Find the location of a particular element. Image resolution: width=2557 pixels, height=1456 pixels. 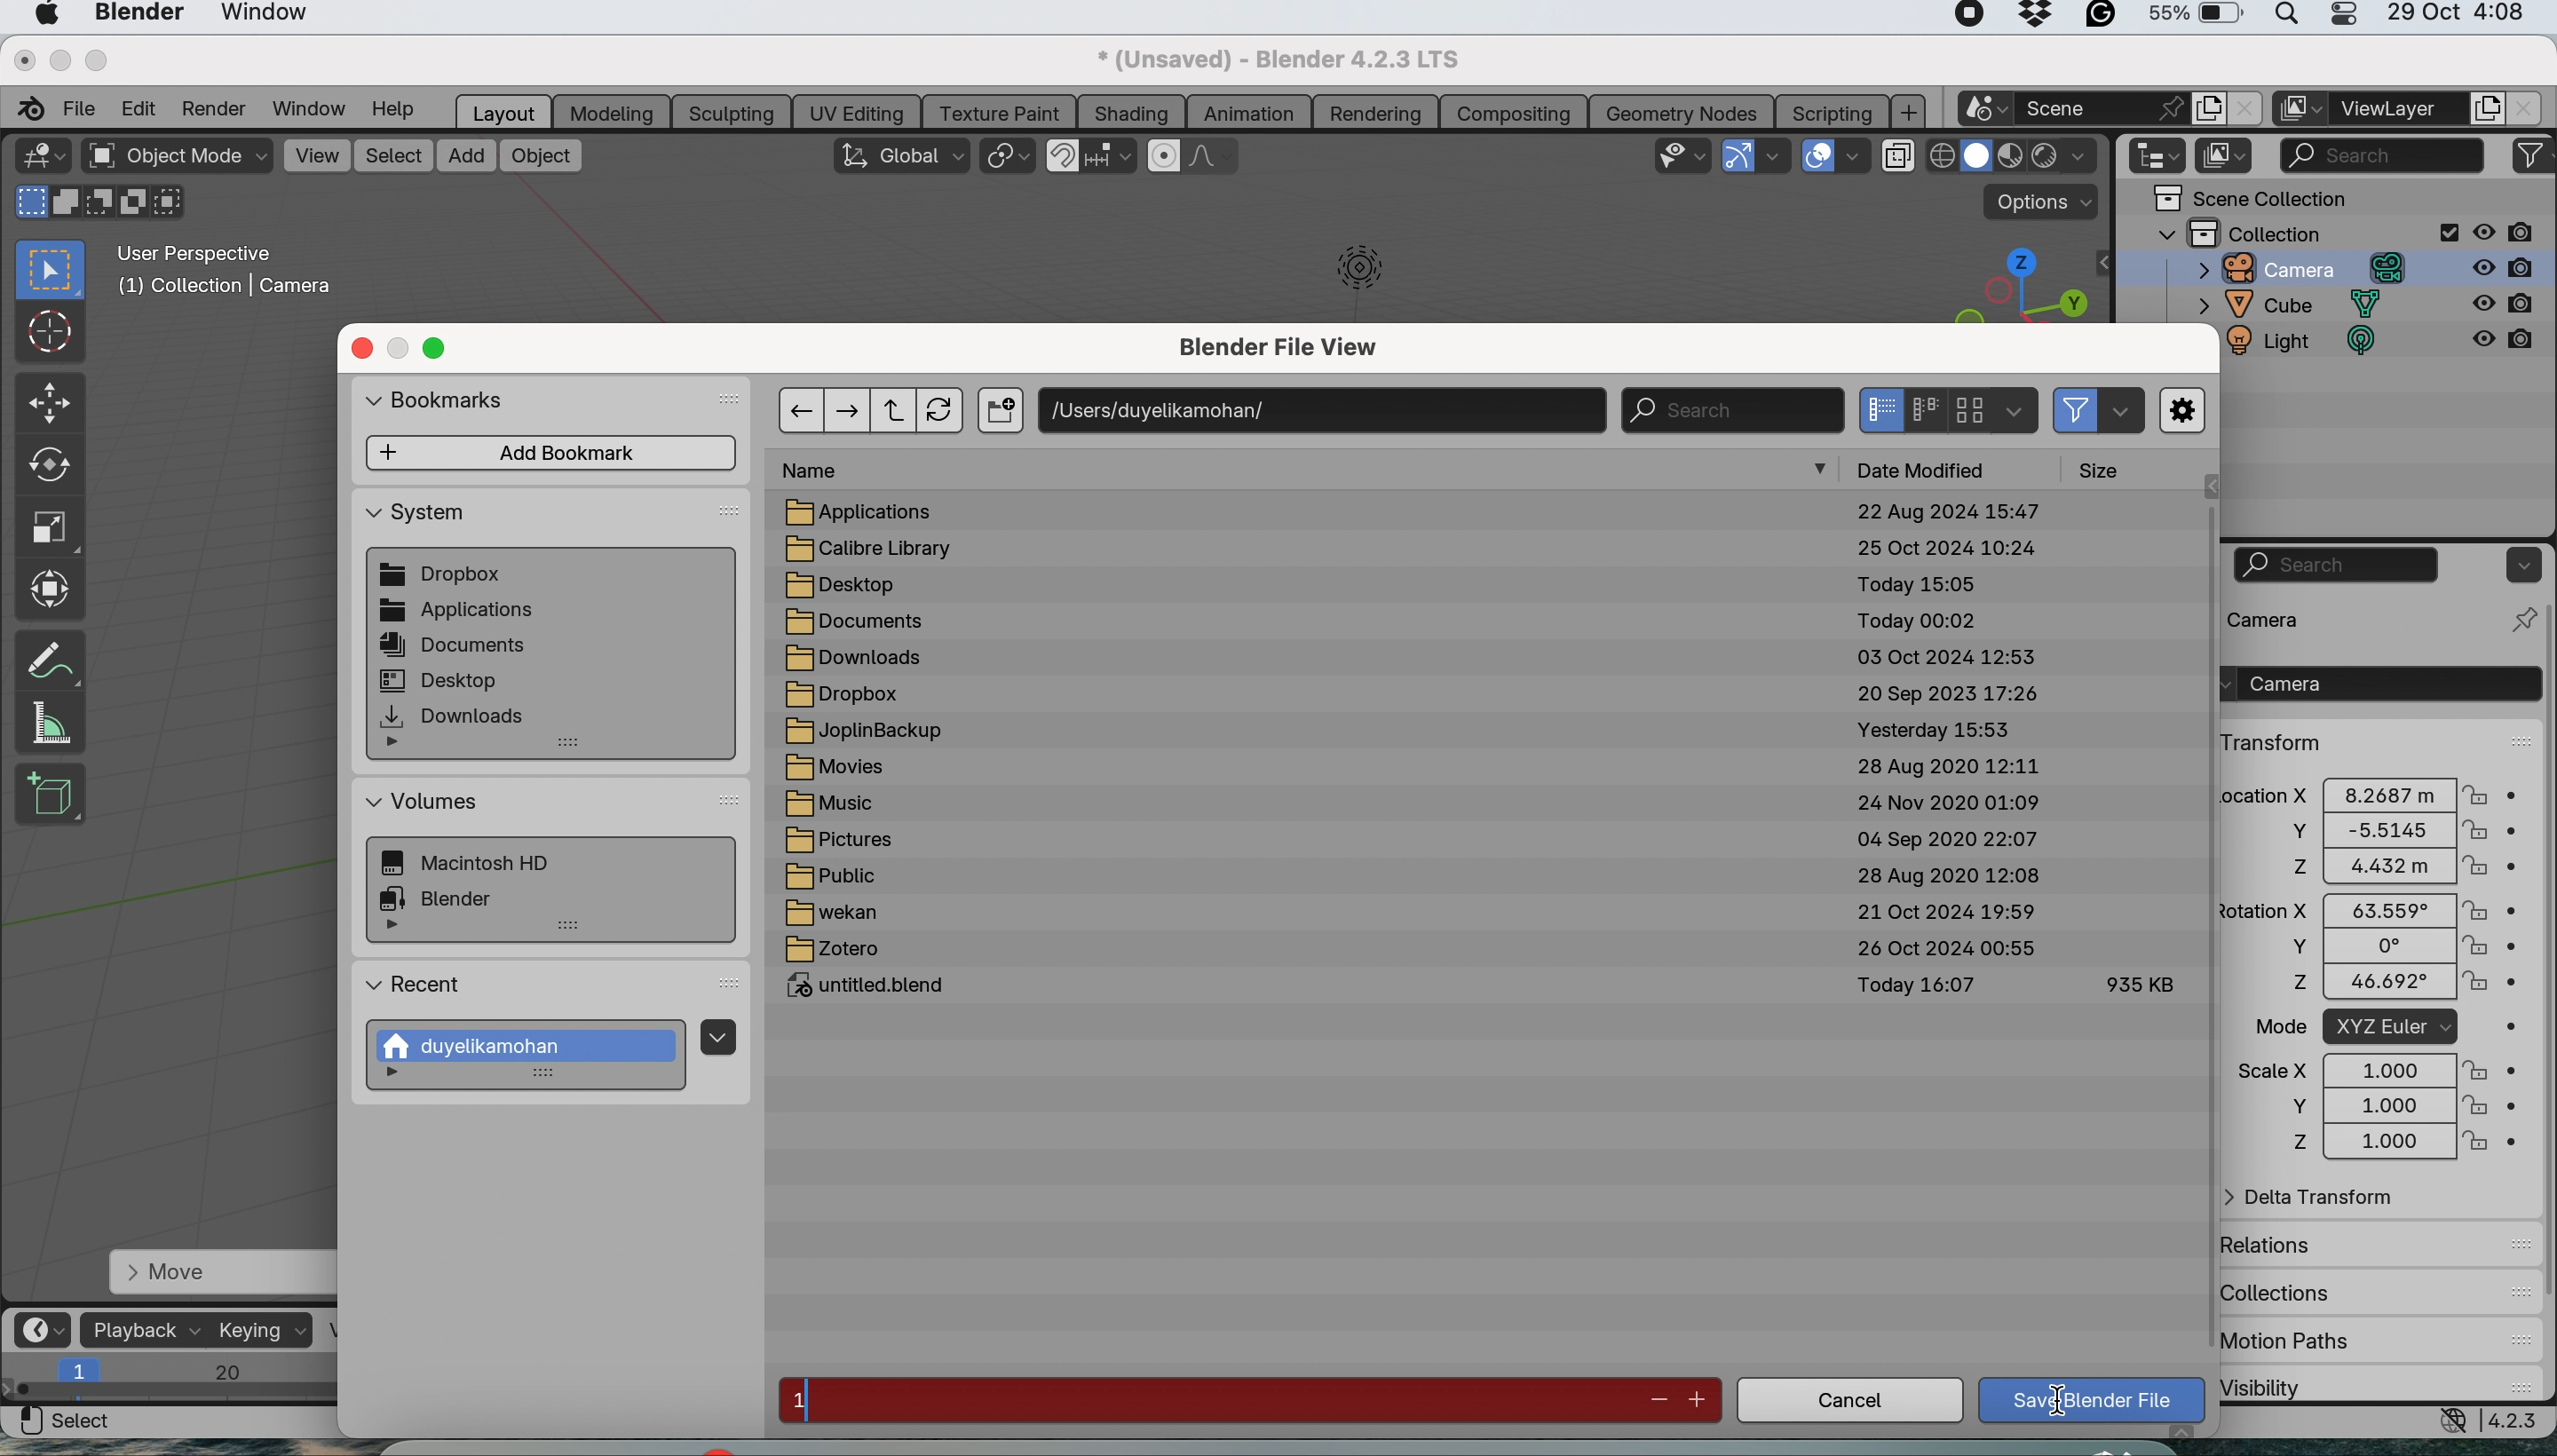

network settings is located at coordinates (2449, 1422).